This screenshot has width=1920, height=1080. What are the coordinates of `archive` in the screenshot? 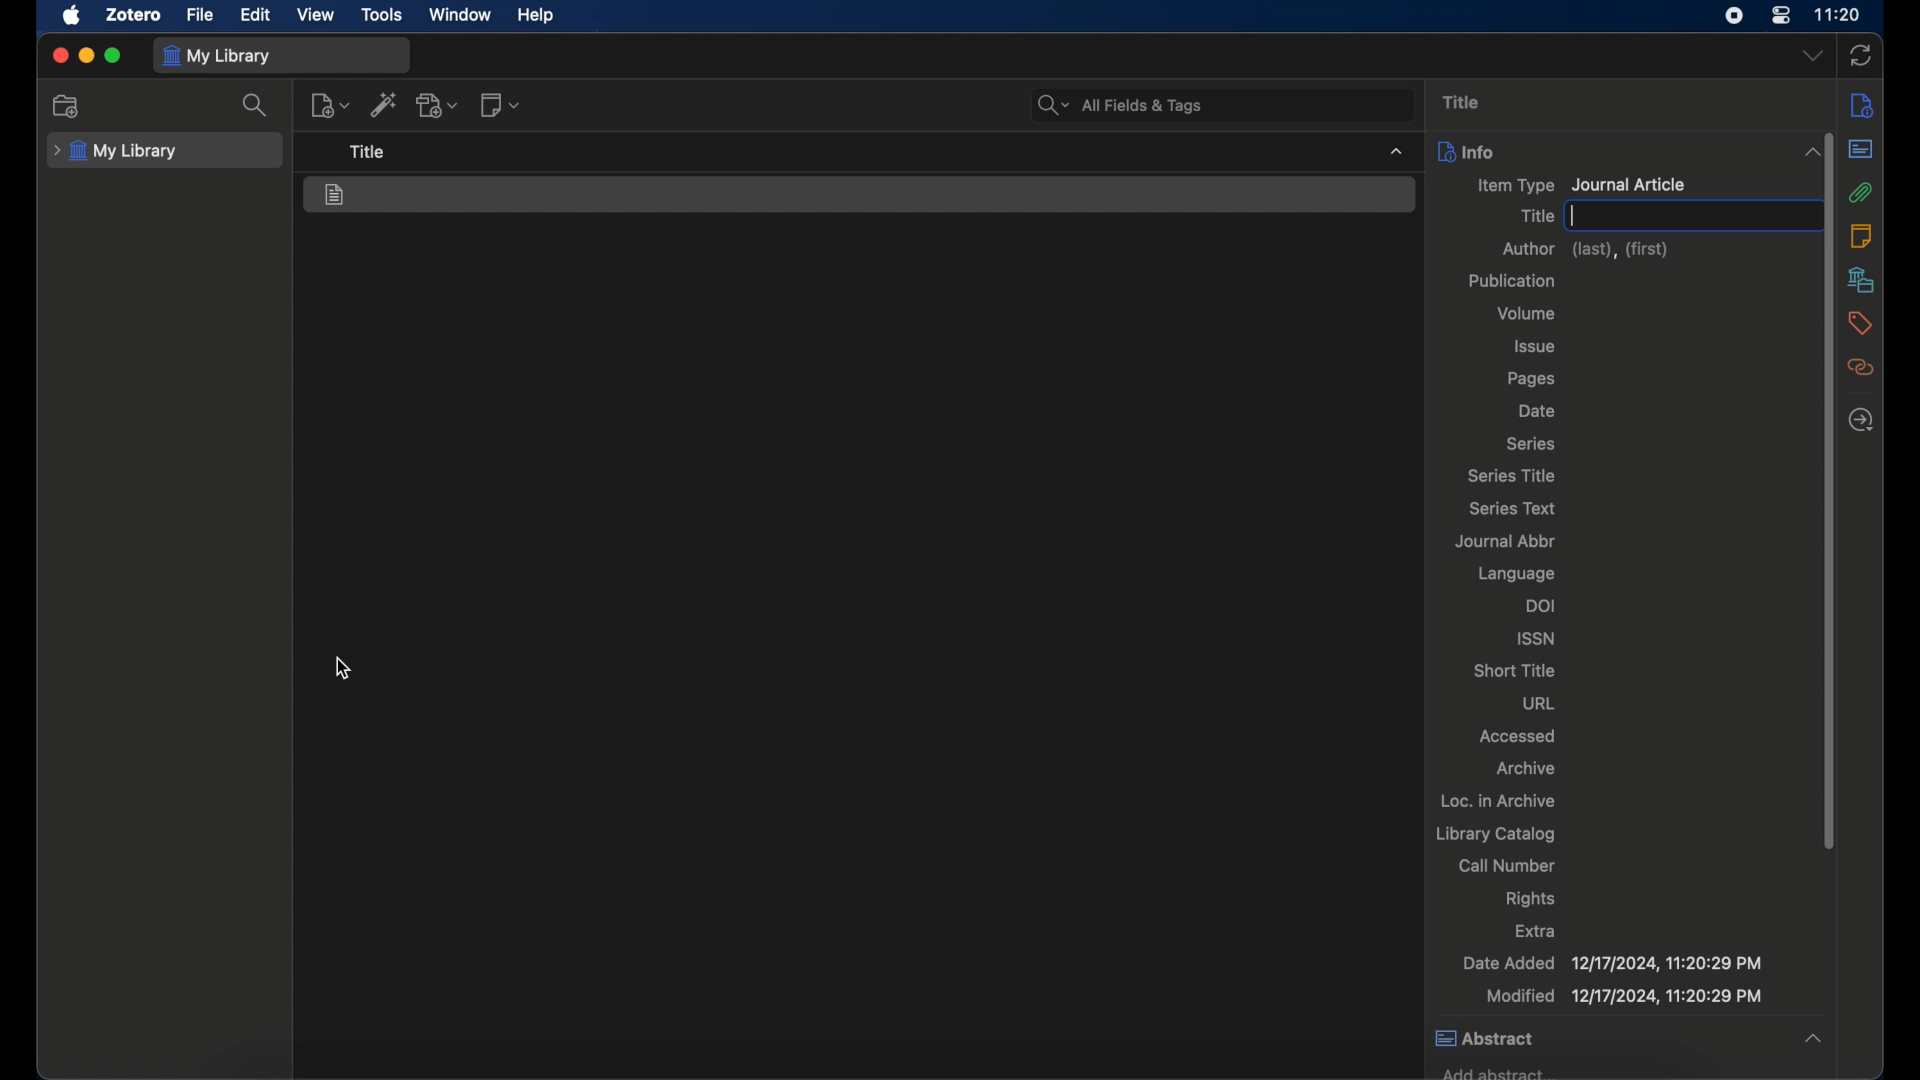 It's located at (1525, 768).